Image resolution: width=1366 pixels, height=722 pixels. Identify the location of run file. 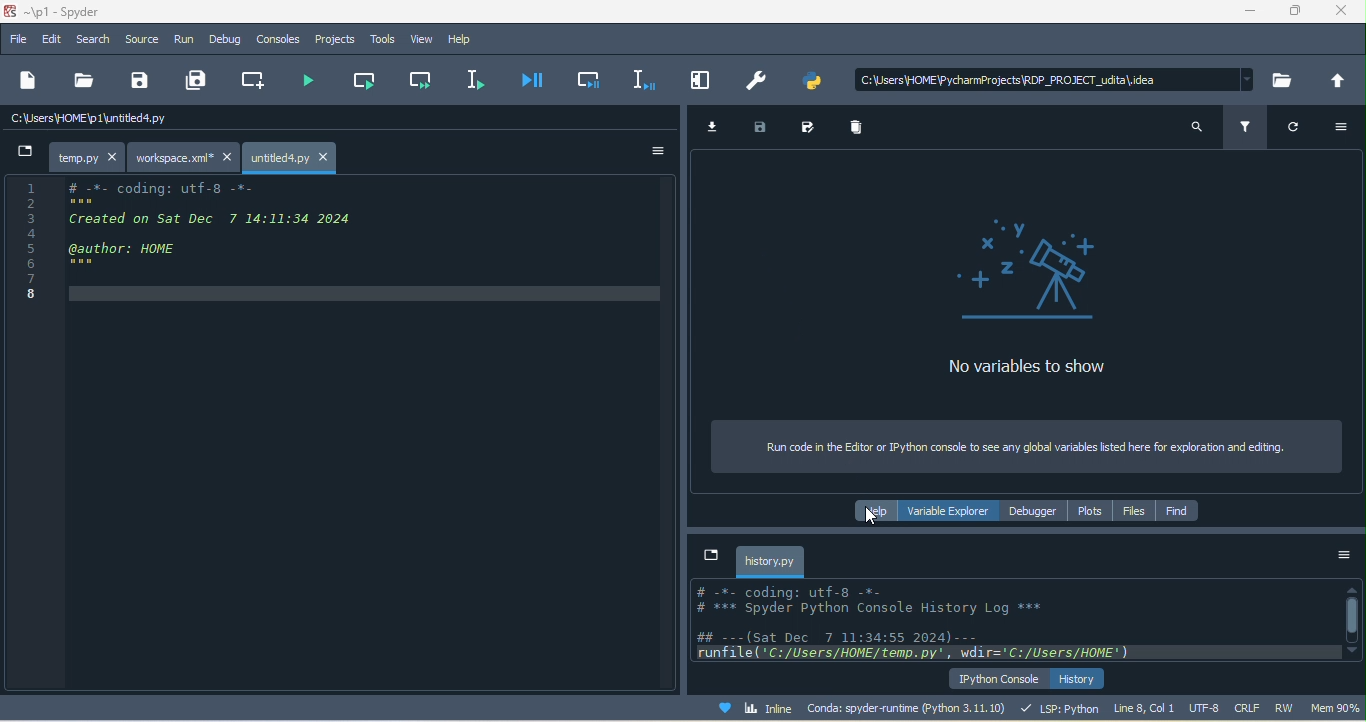
(308, 83).